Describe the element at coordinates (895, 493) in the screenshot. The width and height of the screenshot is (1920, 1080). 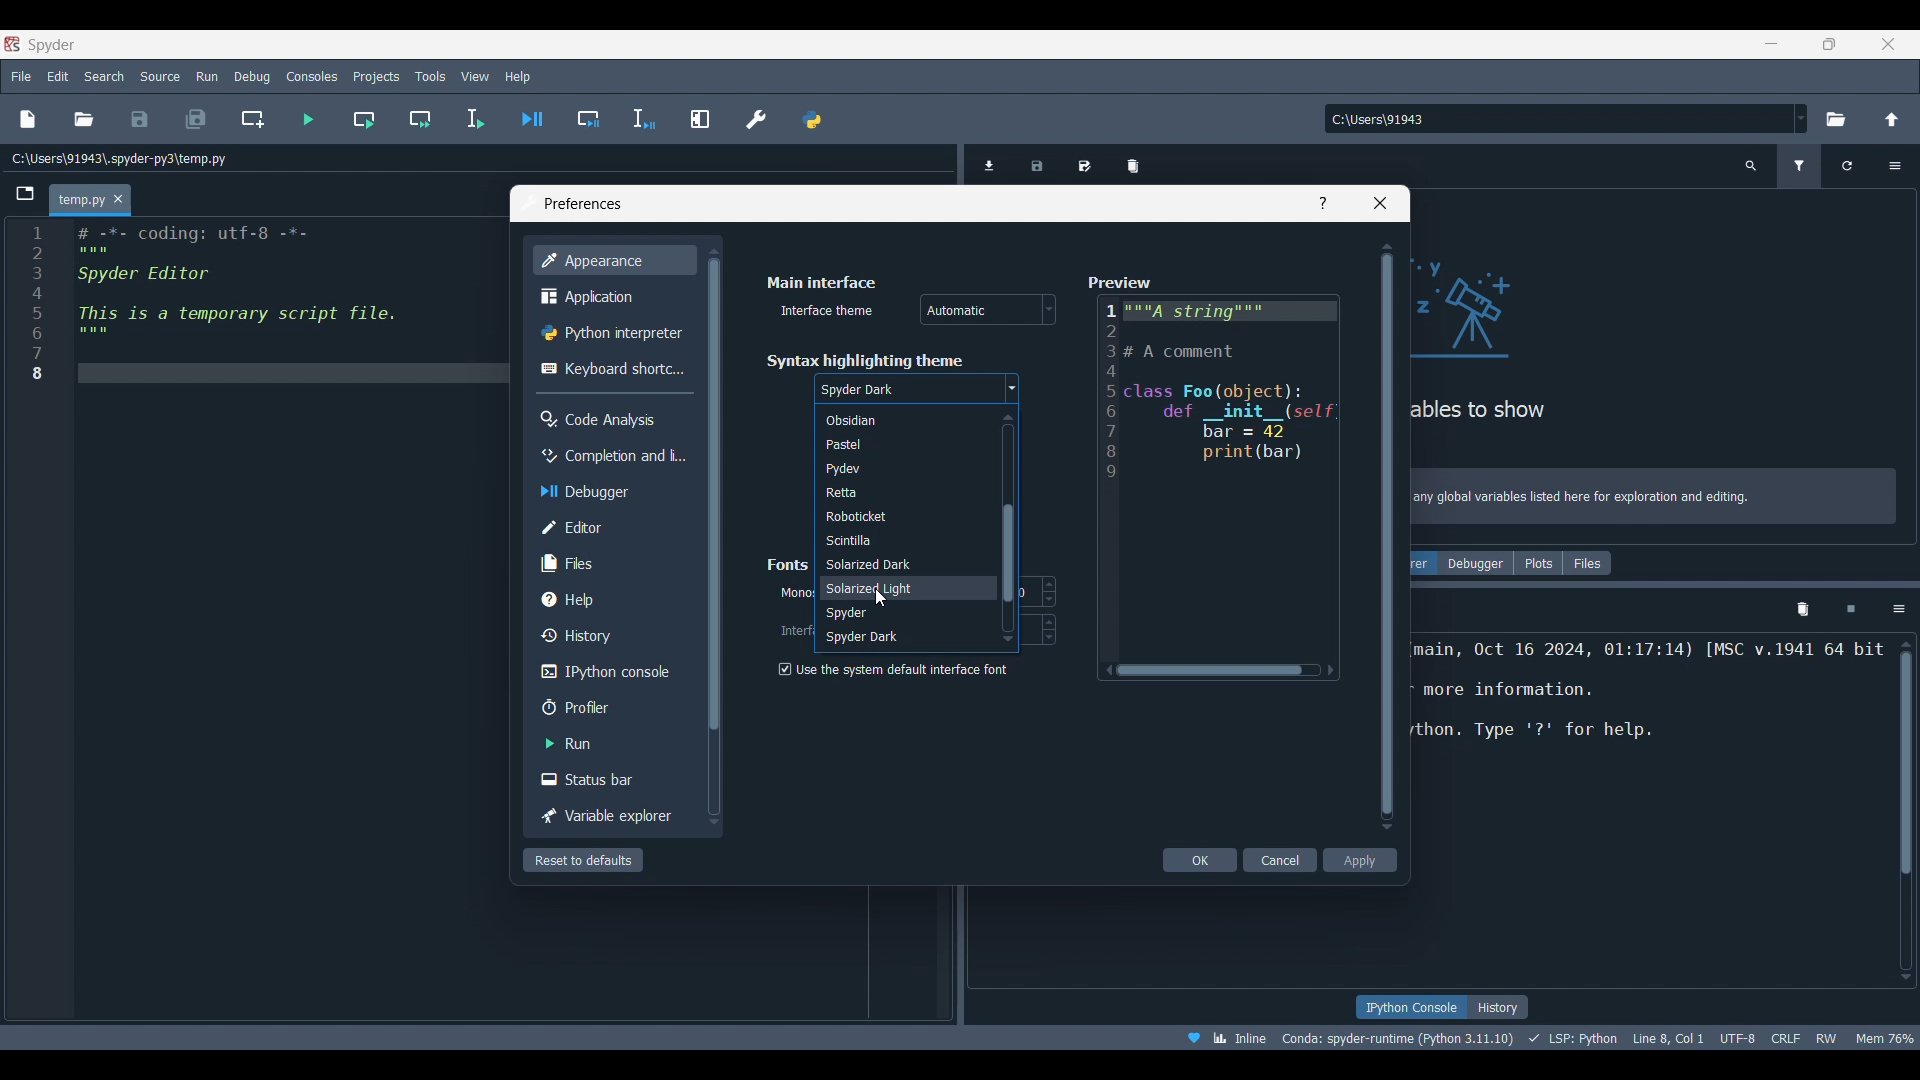
I see `retta` at that location.